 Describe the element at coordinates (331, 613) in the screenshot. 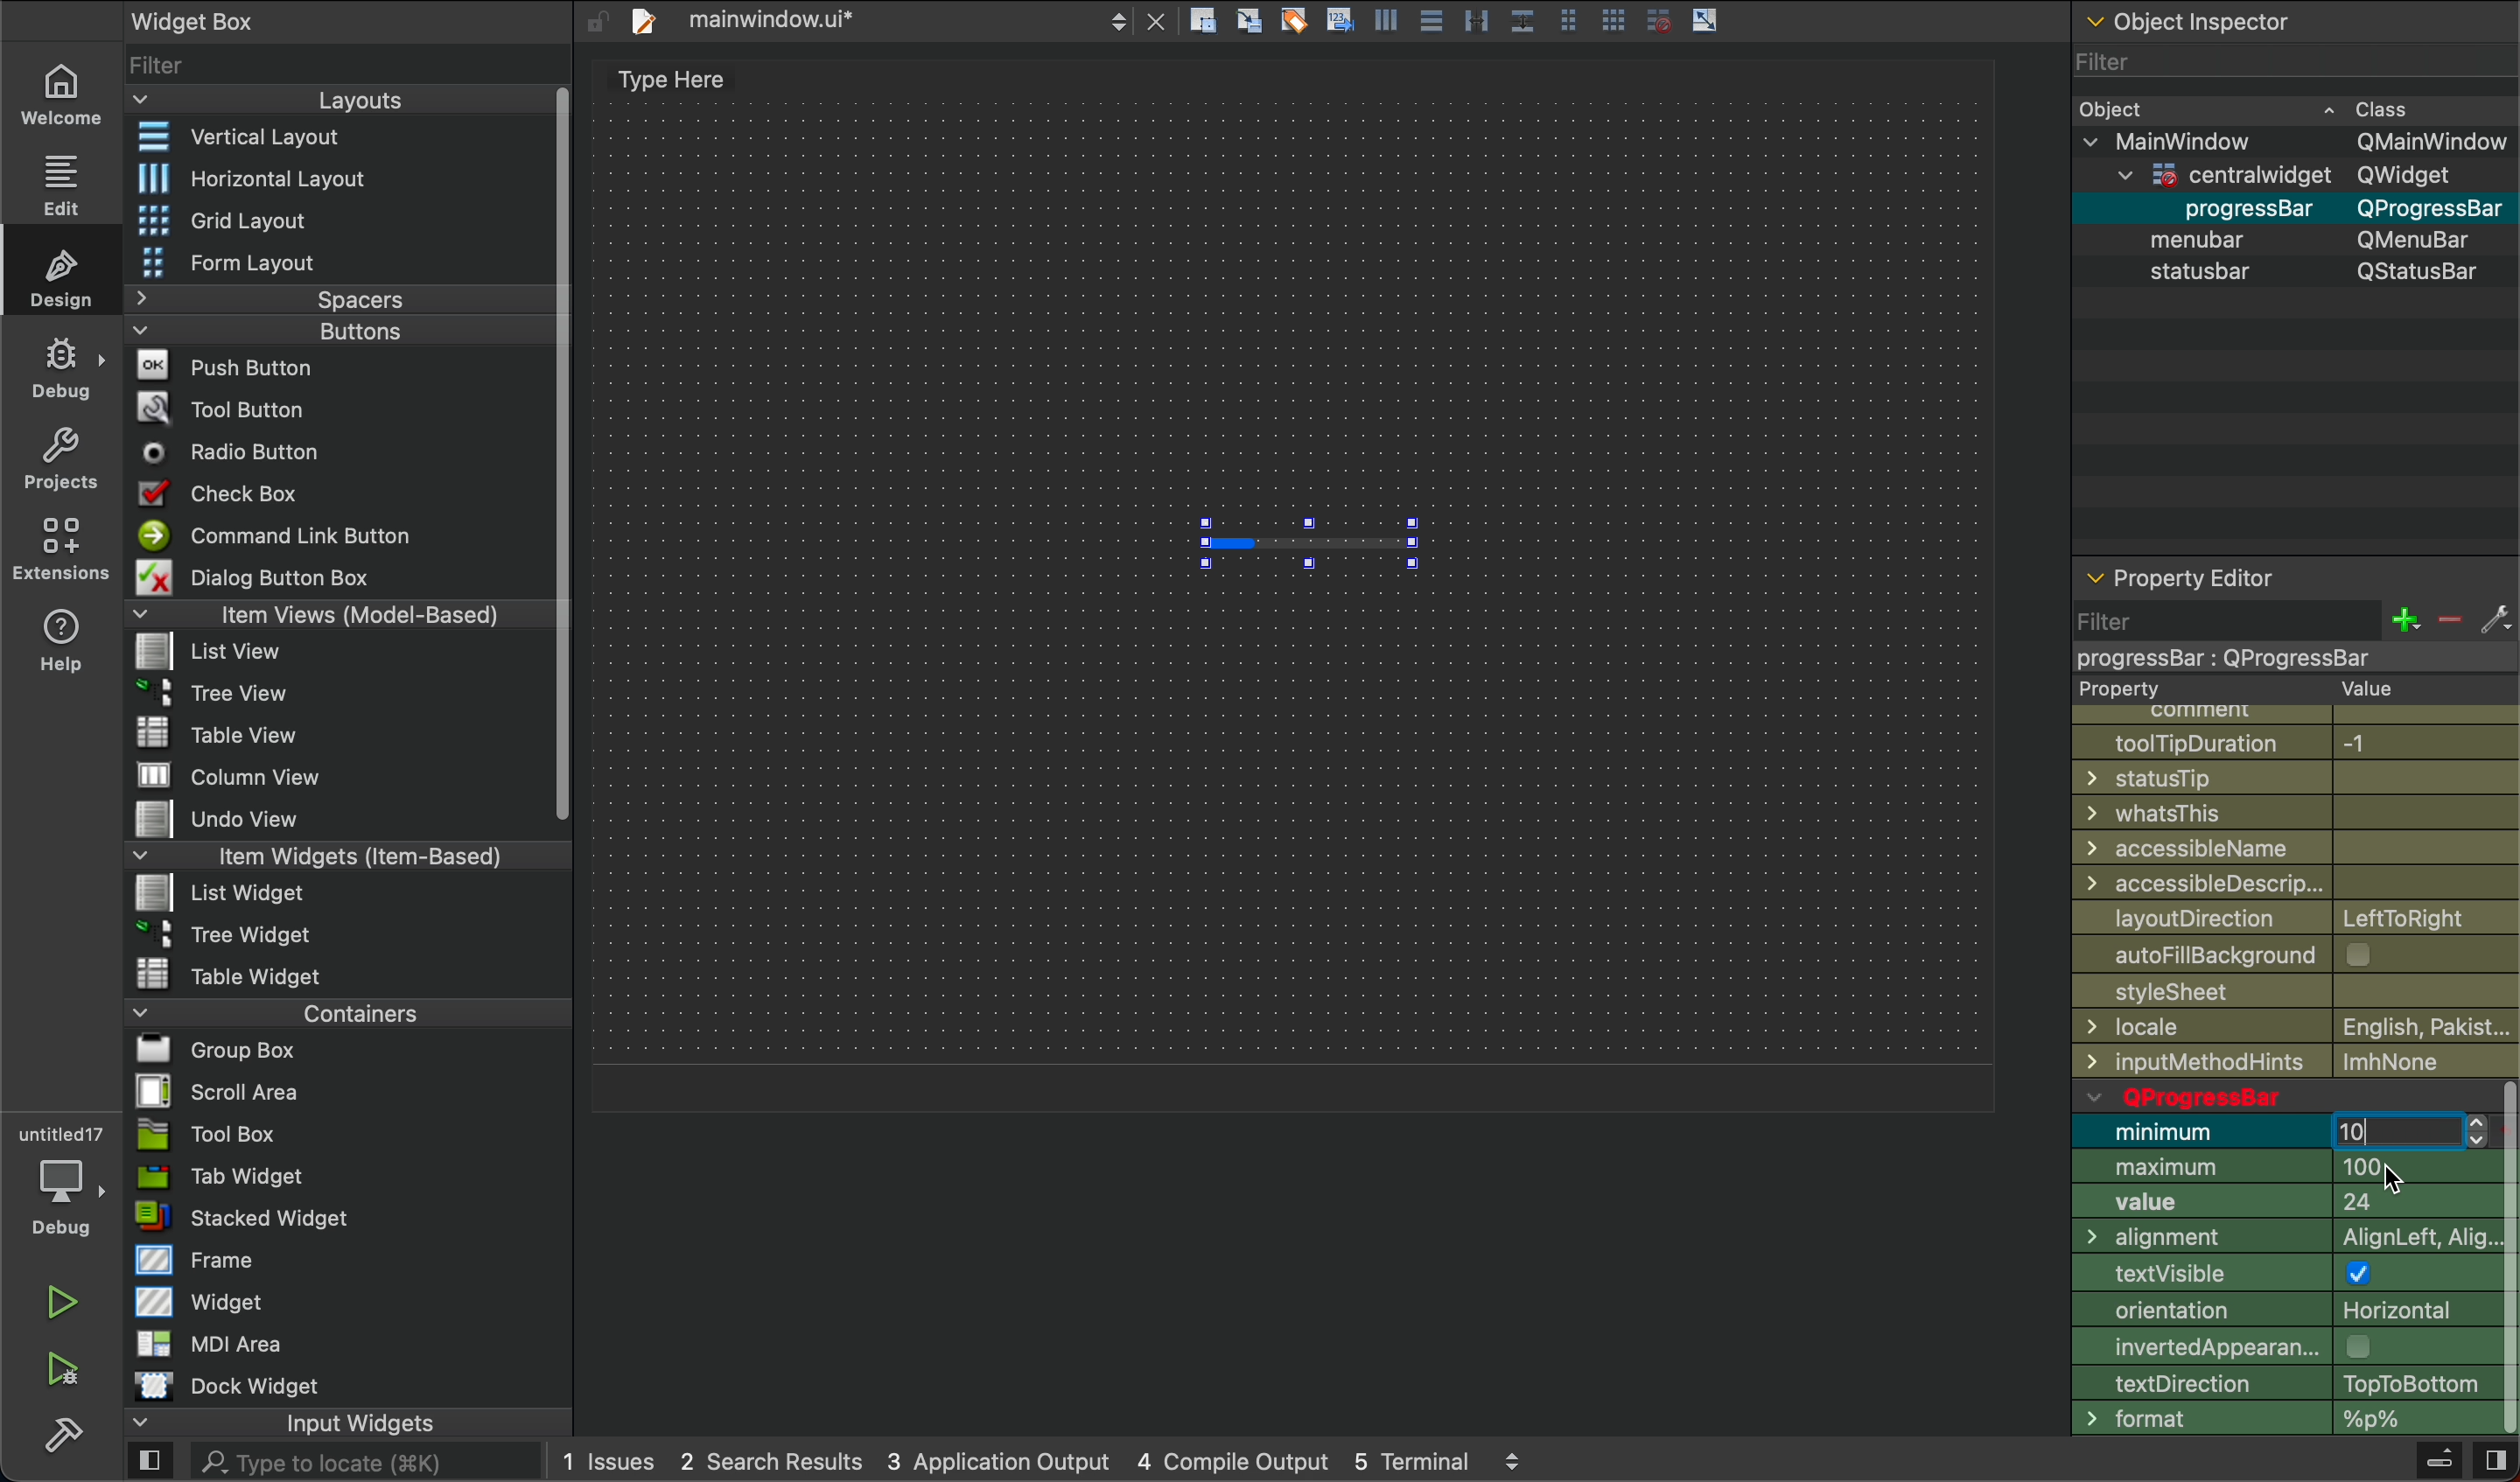

I see `Items View` at that location.